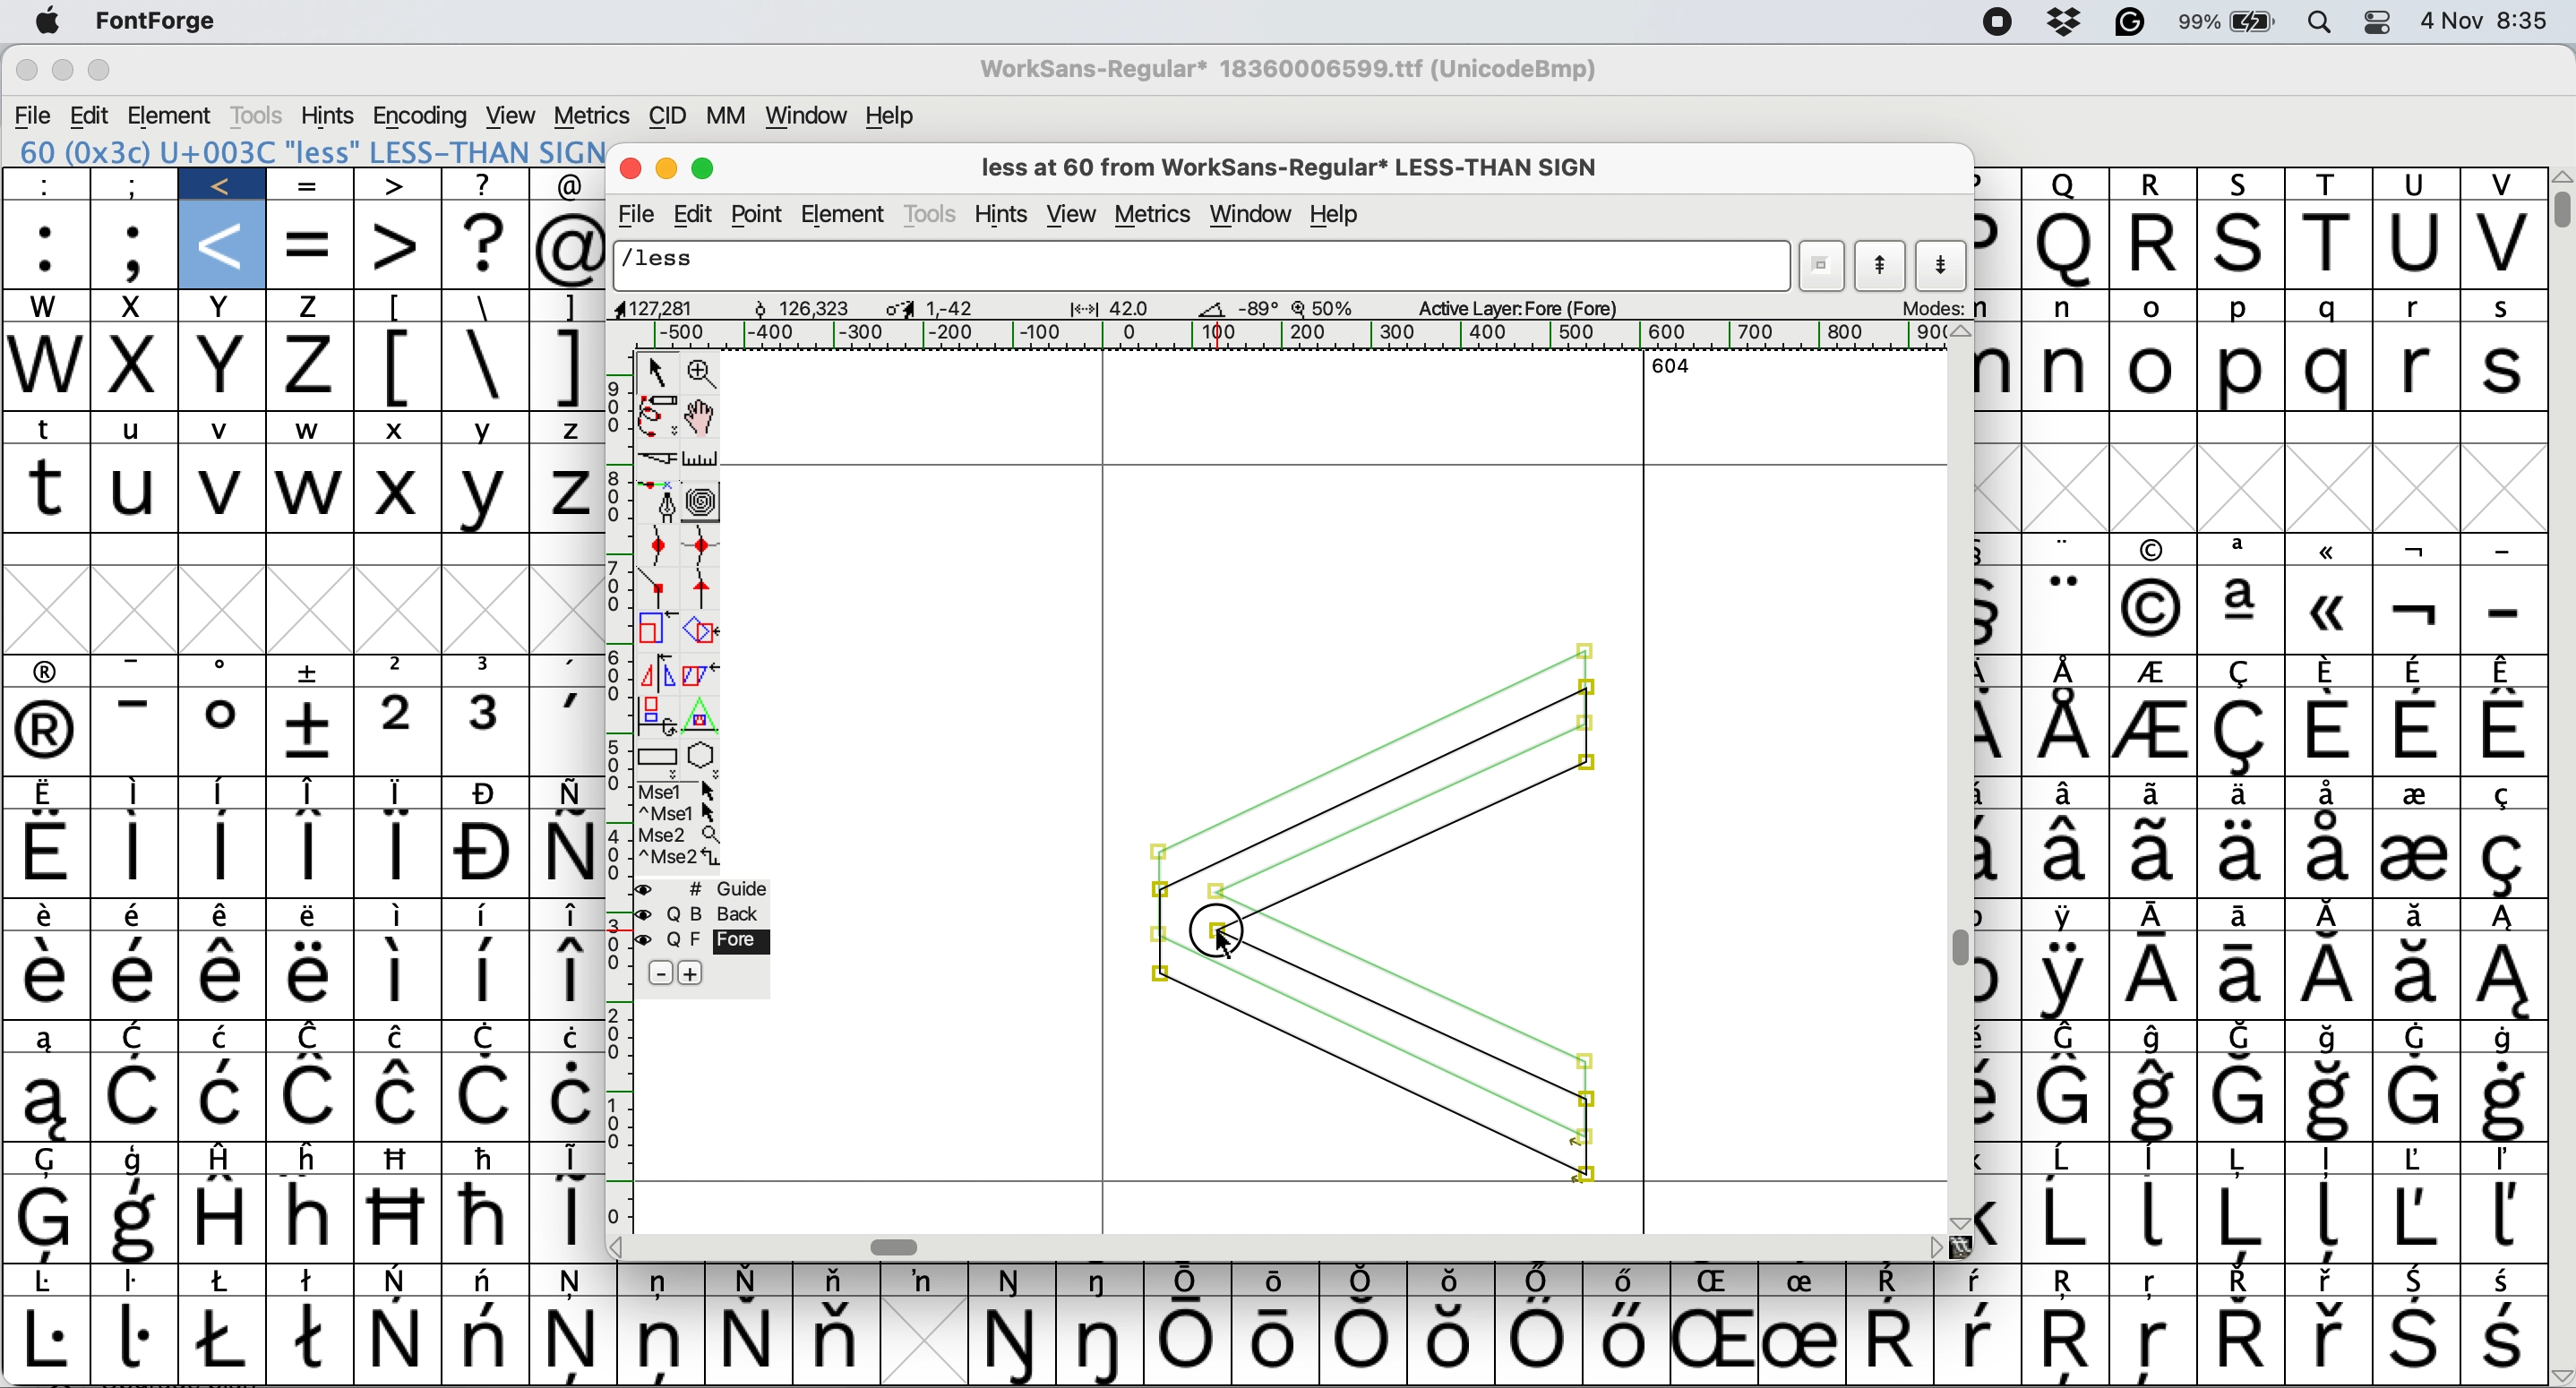 This screenshot has width=2576, height=1388. What do you see at coordinates (92, 115) in the screenshot?
I see `edit` at bounding box center [92, 115].